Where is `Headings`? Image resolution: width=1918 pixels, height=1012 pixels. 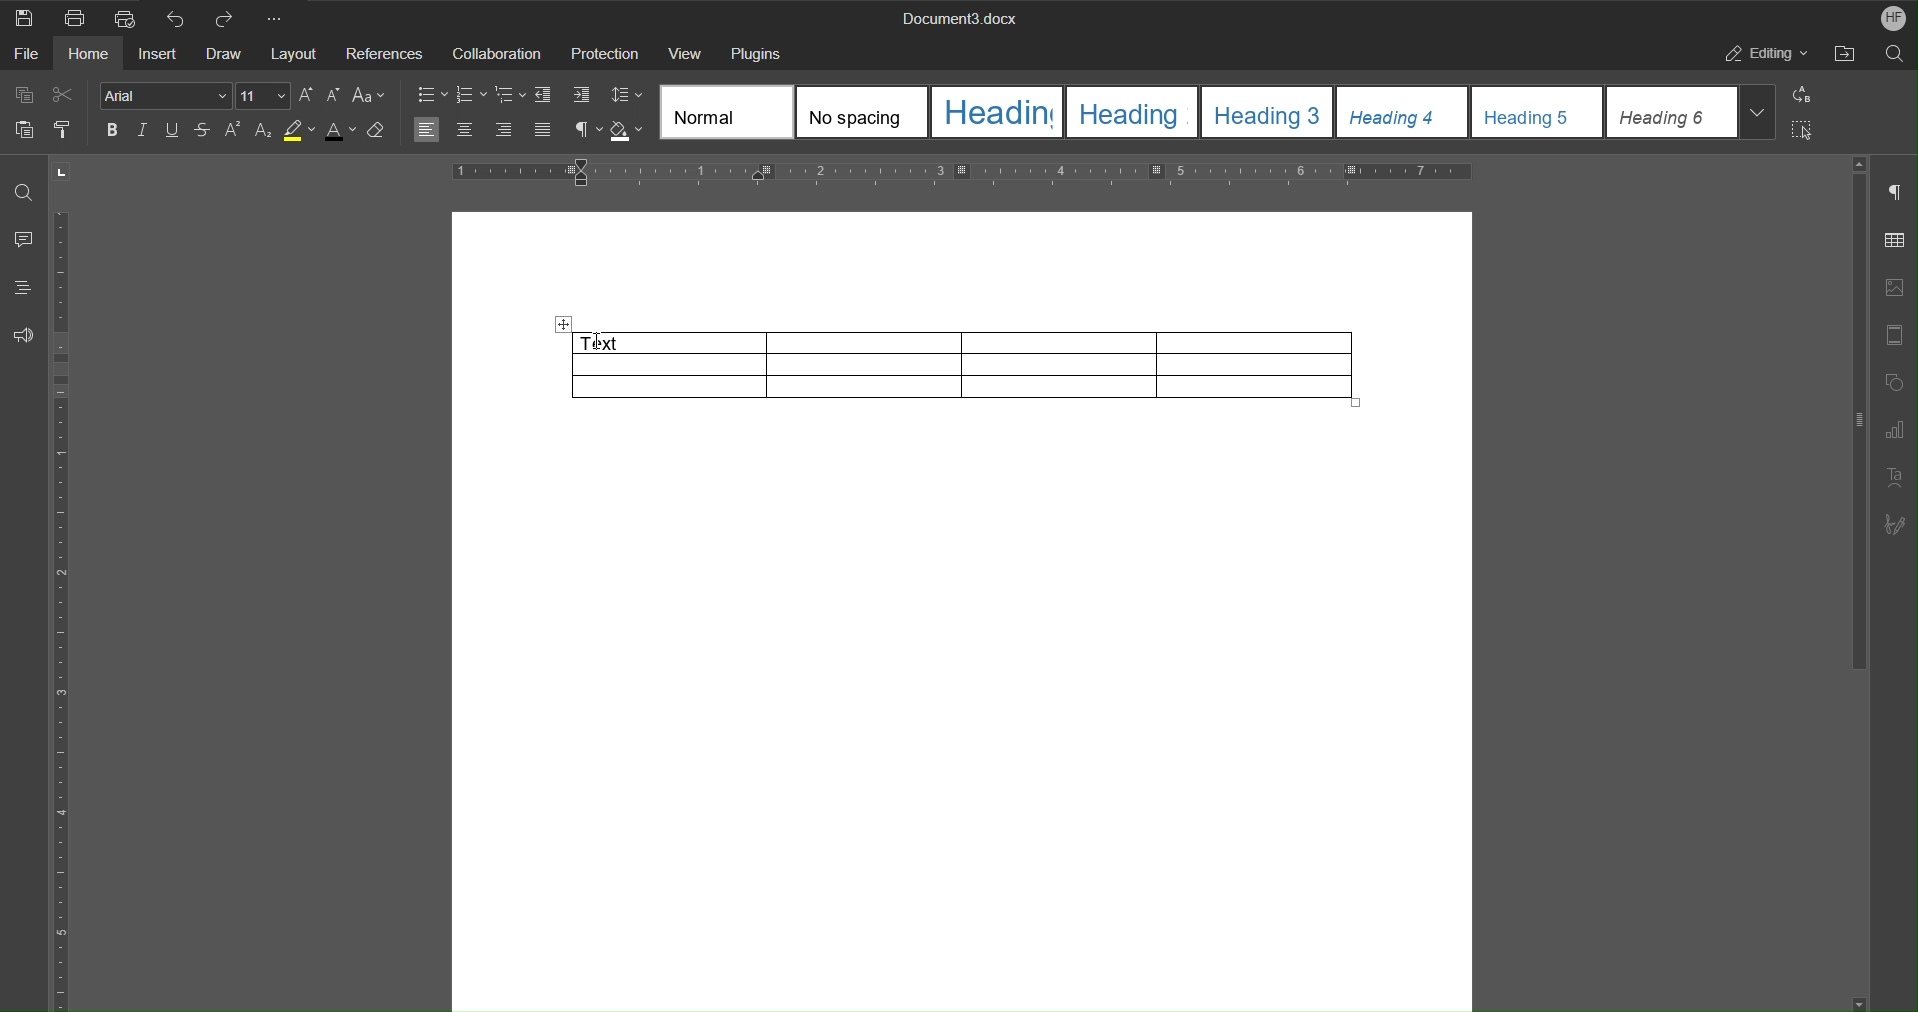
Headings is located at coordinates (23, 287).